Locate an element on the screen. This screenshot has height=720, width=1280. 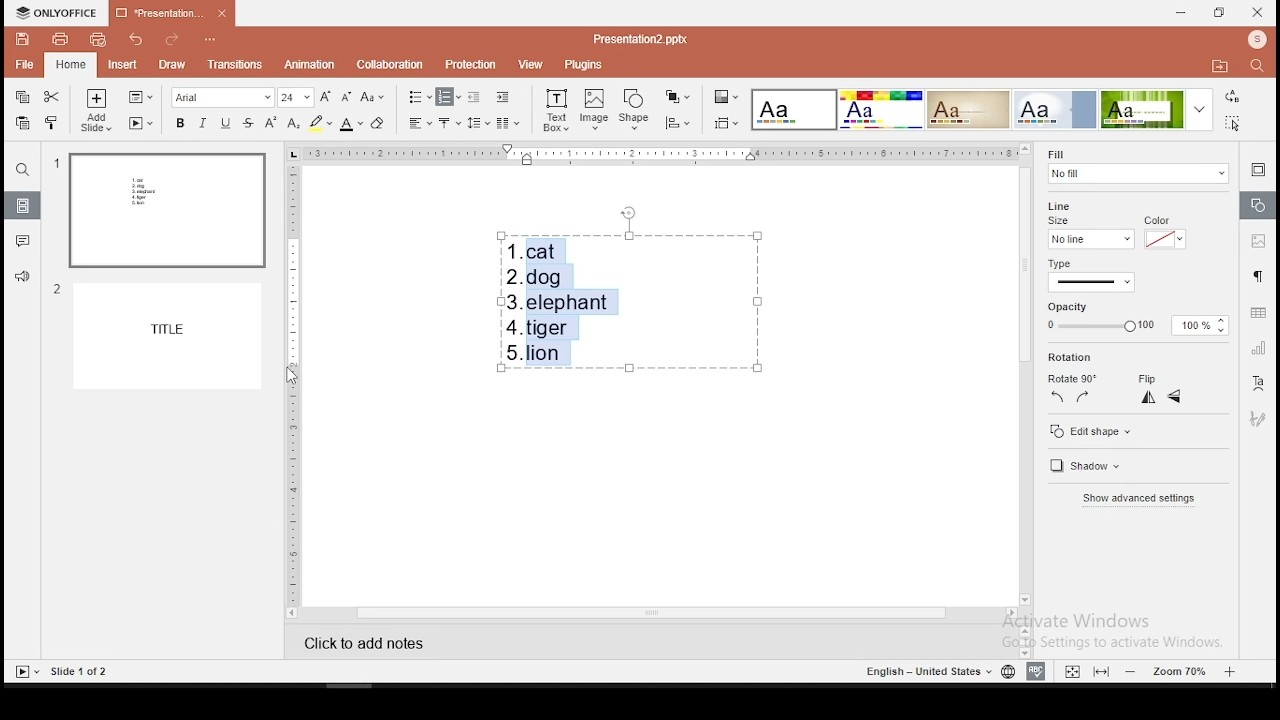
arrange objects is located at coordinates (678, 98).